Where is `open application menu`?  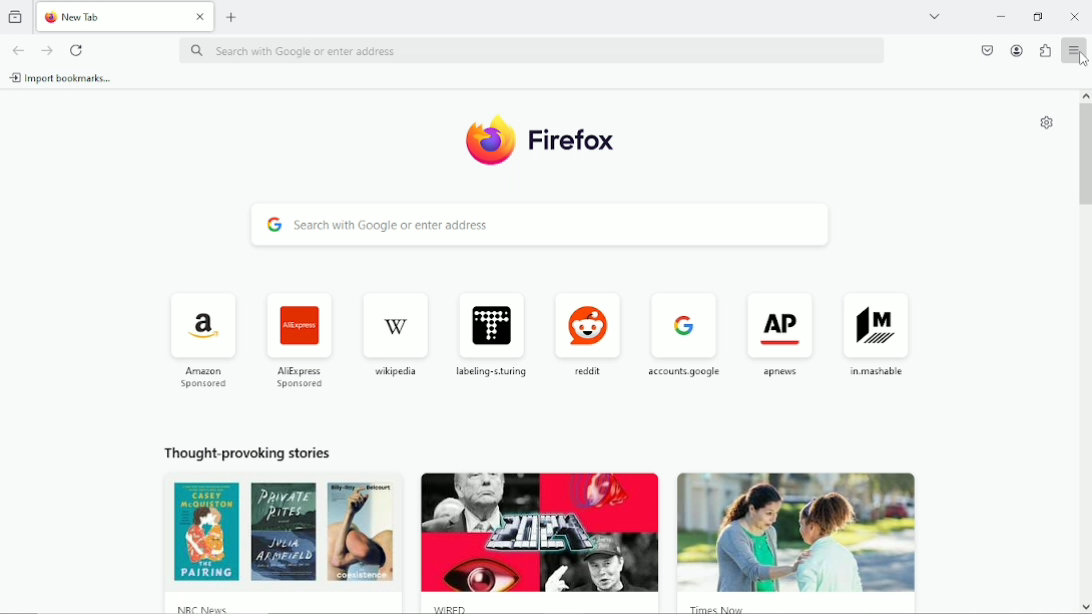 open application menu is located at coordinates (1076, 53).